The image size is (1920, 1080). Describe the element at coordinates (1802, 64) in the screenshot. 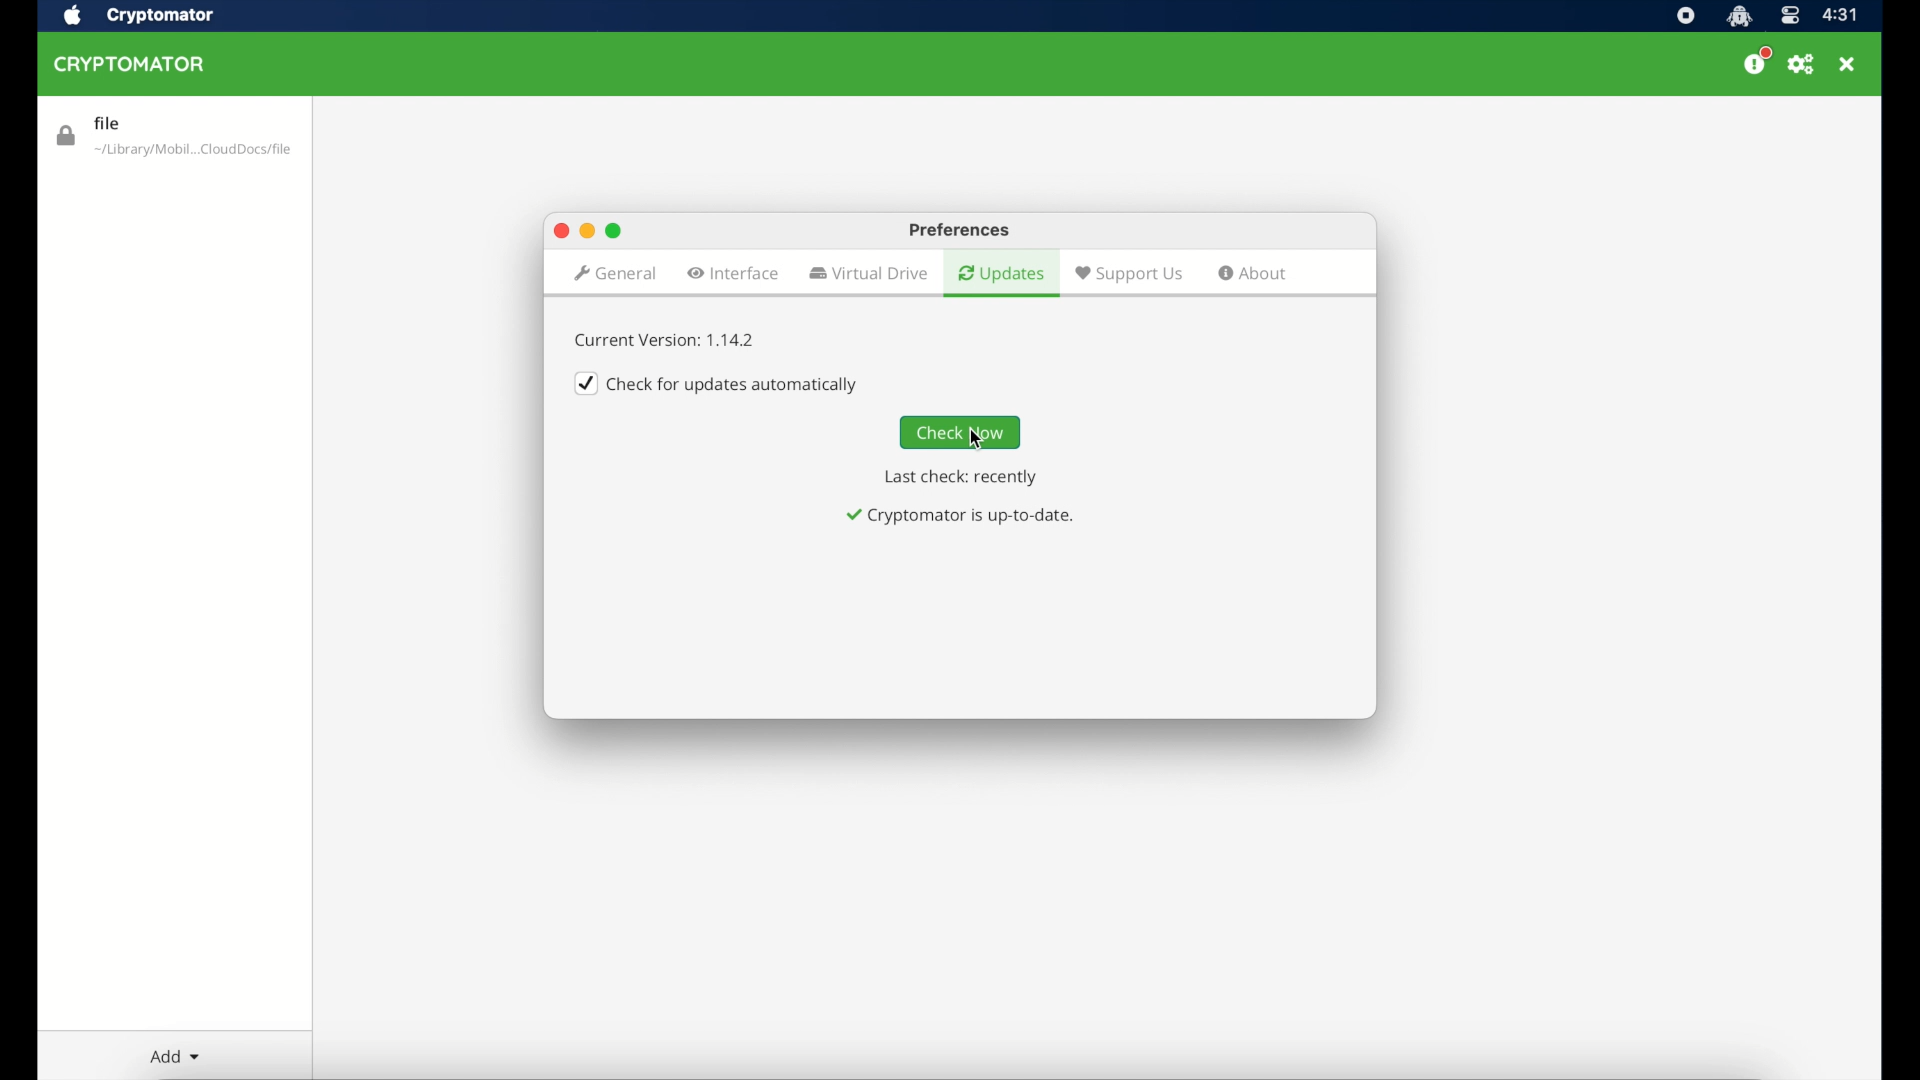

I see `preferences` at that location.